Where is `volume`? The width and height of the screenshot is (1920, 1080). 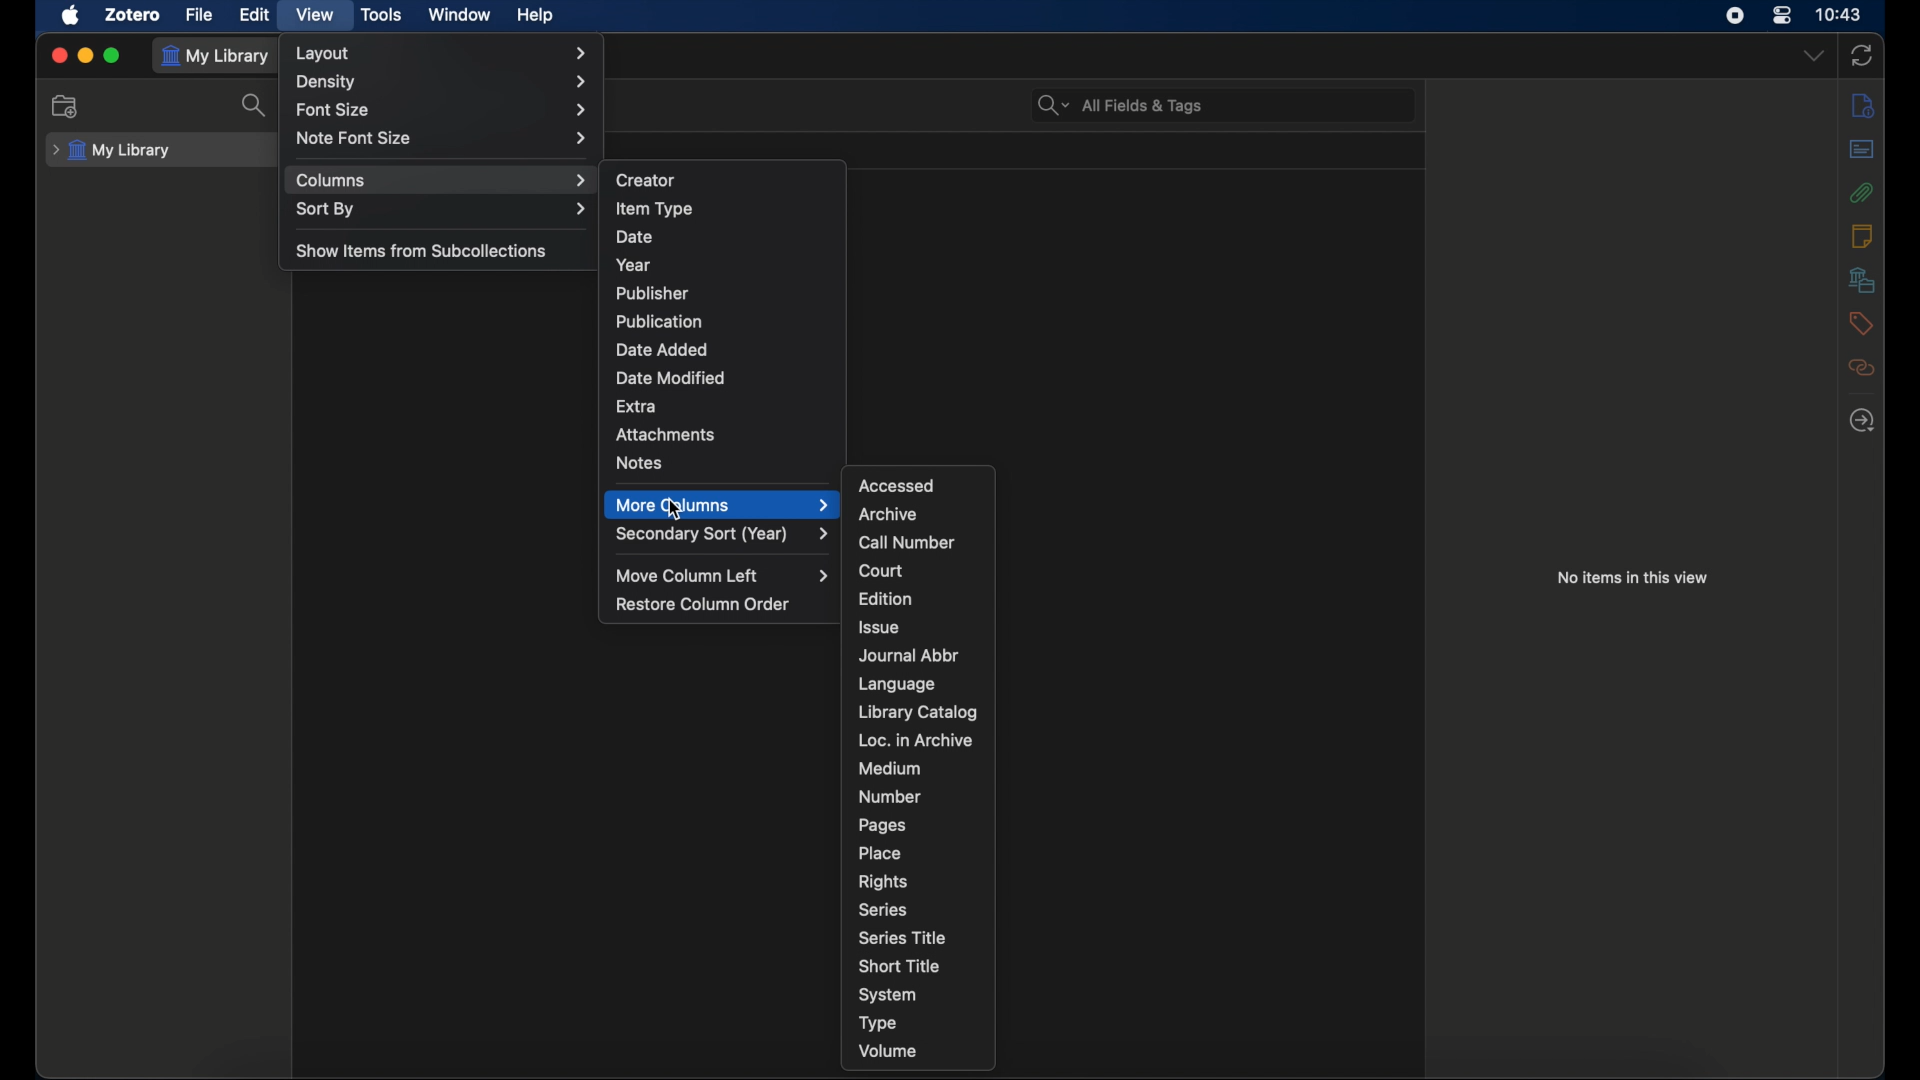
volume is located at coordinates (888, 1051).